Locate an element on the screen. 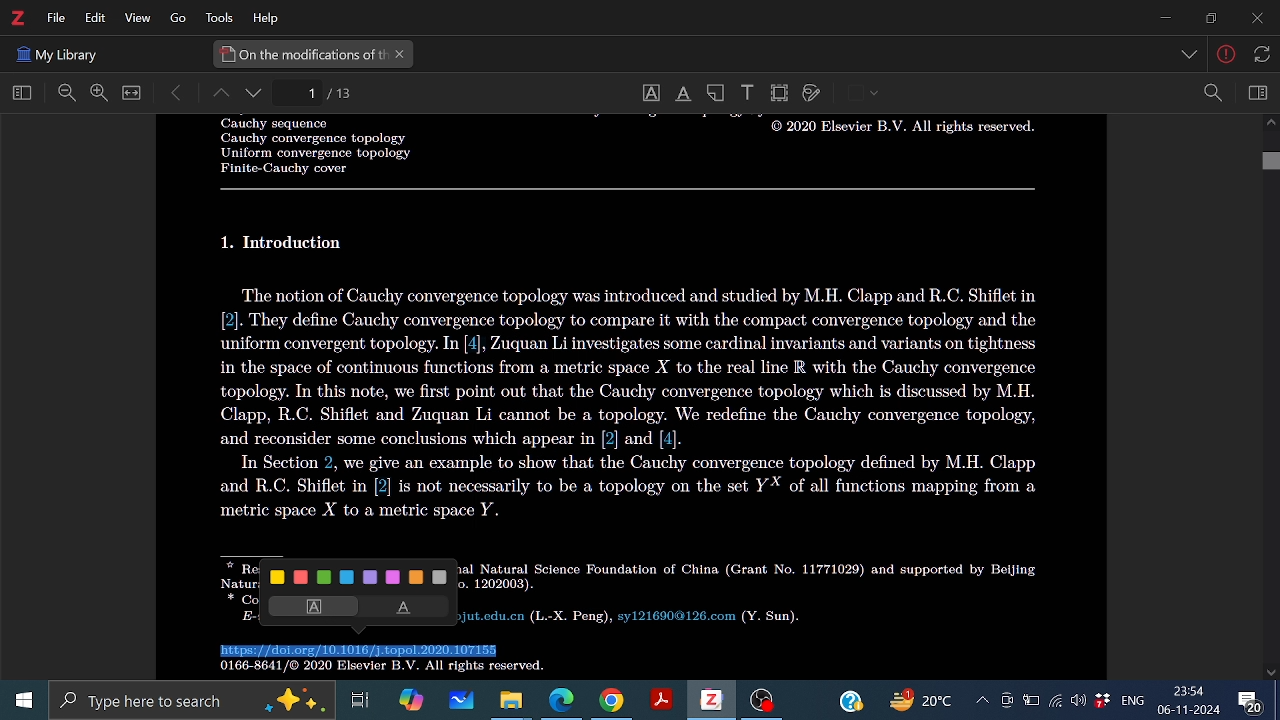  Adobe reader is located at coordinates (660, 701).